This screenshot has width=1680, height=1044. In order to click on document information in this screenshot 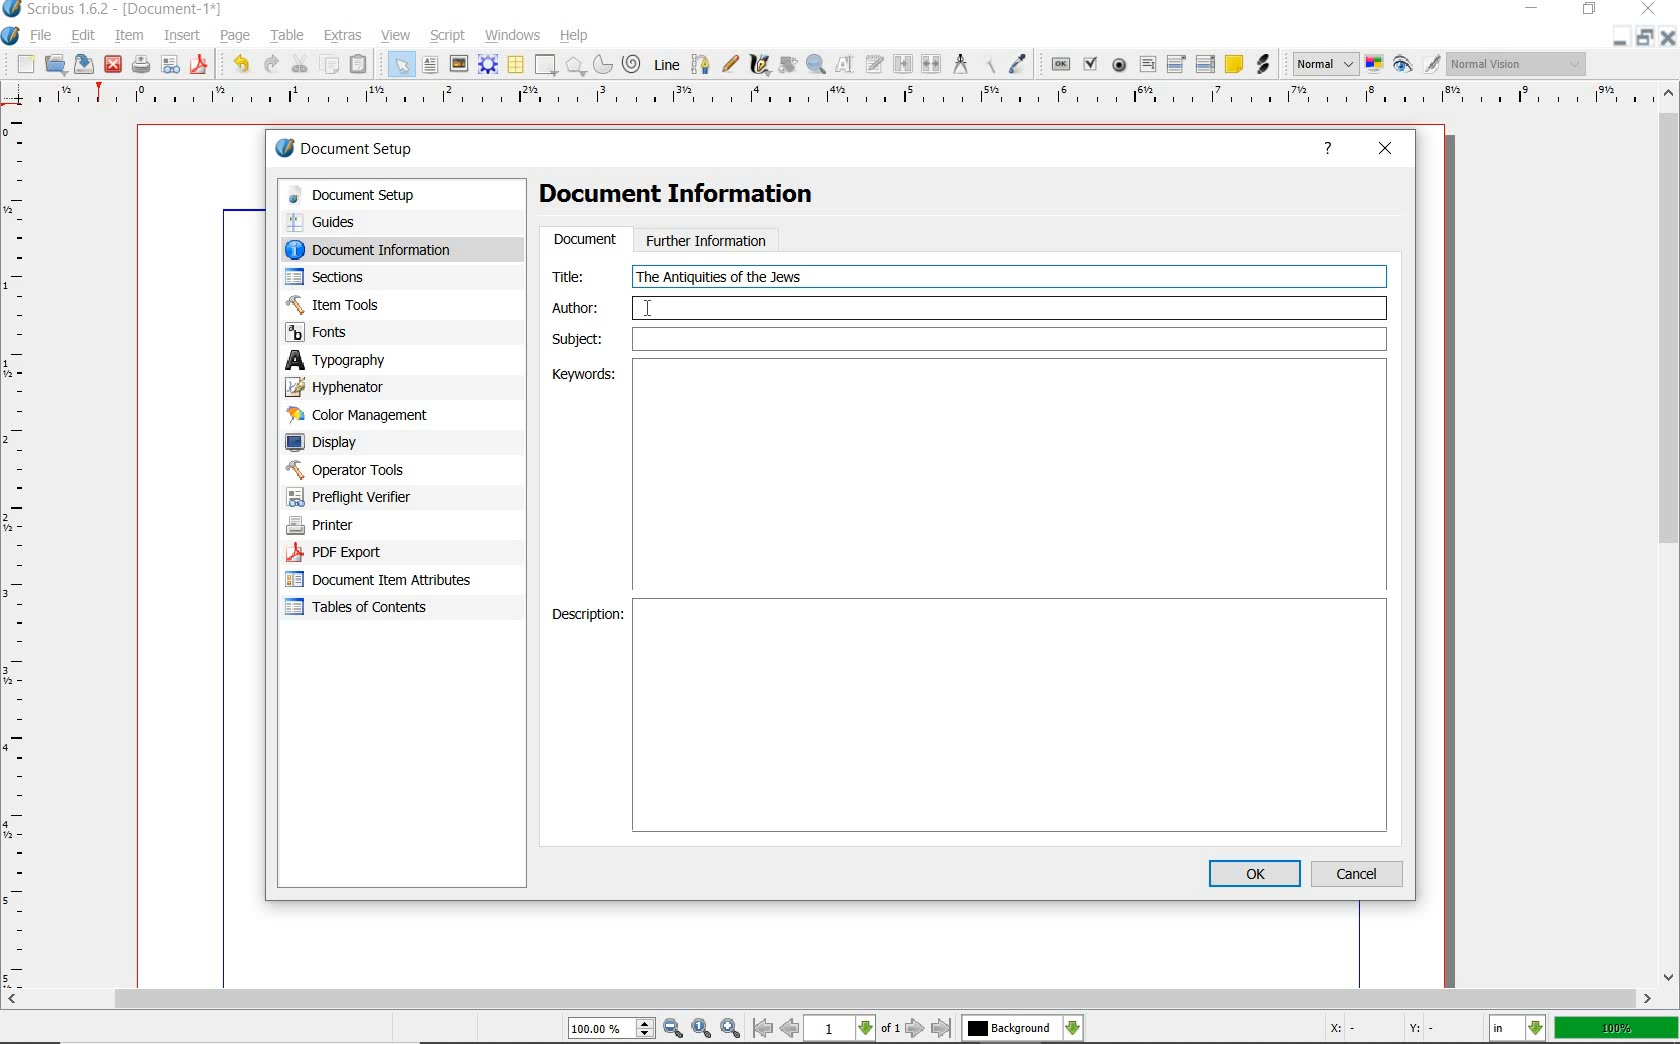, I will do `click(388, 249)`.